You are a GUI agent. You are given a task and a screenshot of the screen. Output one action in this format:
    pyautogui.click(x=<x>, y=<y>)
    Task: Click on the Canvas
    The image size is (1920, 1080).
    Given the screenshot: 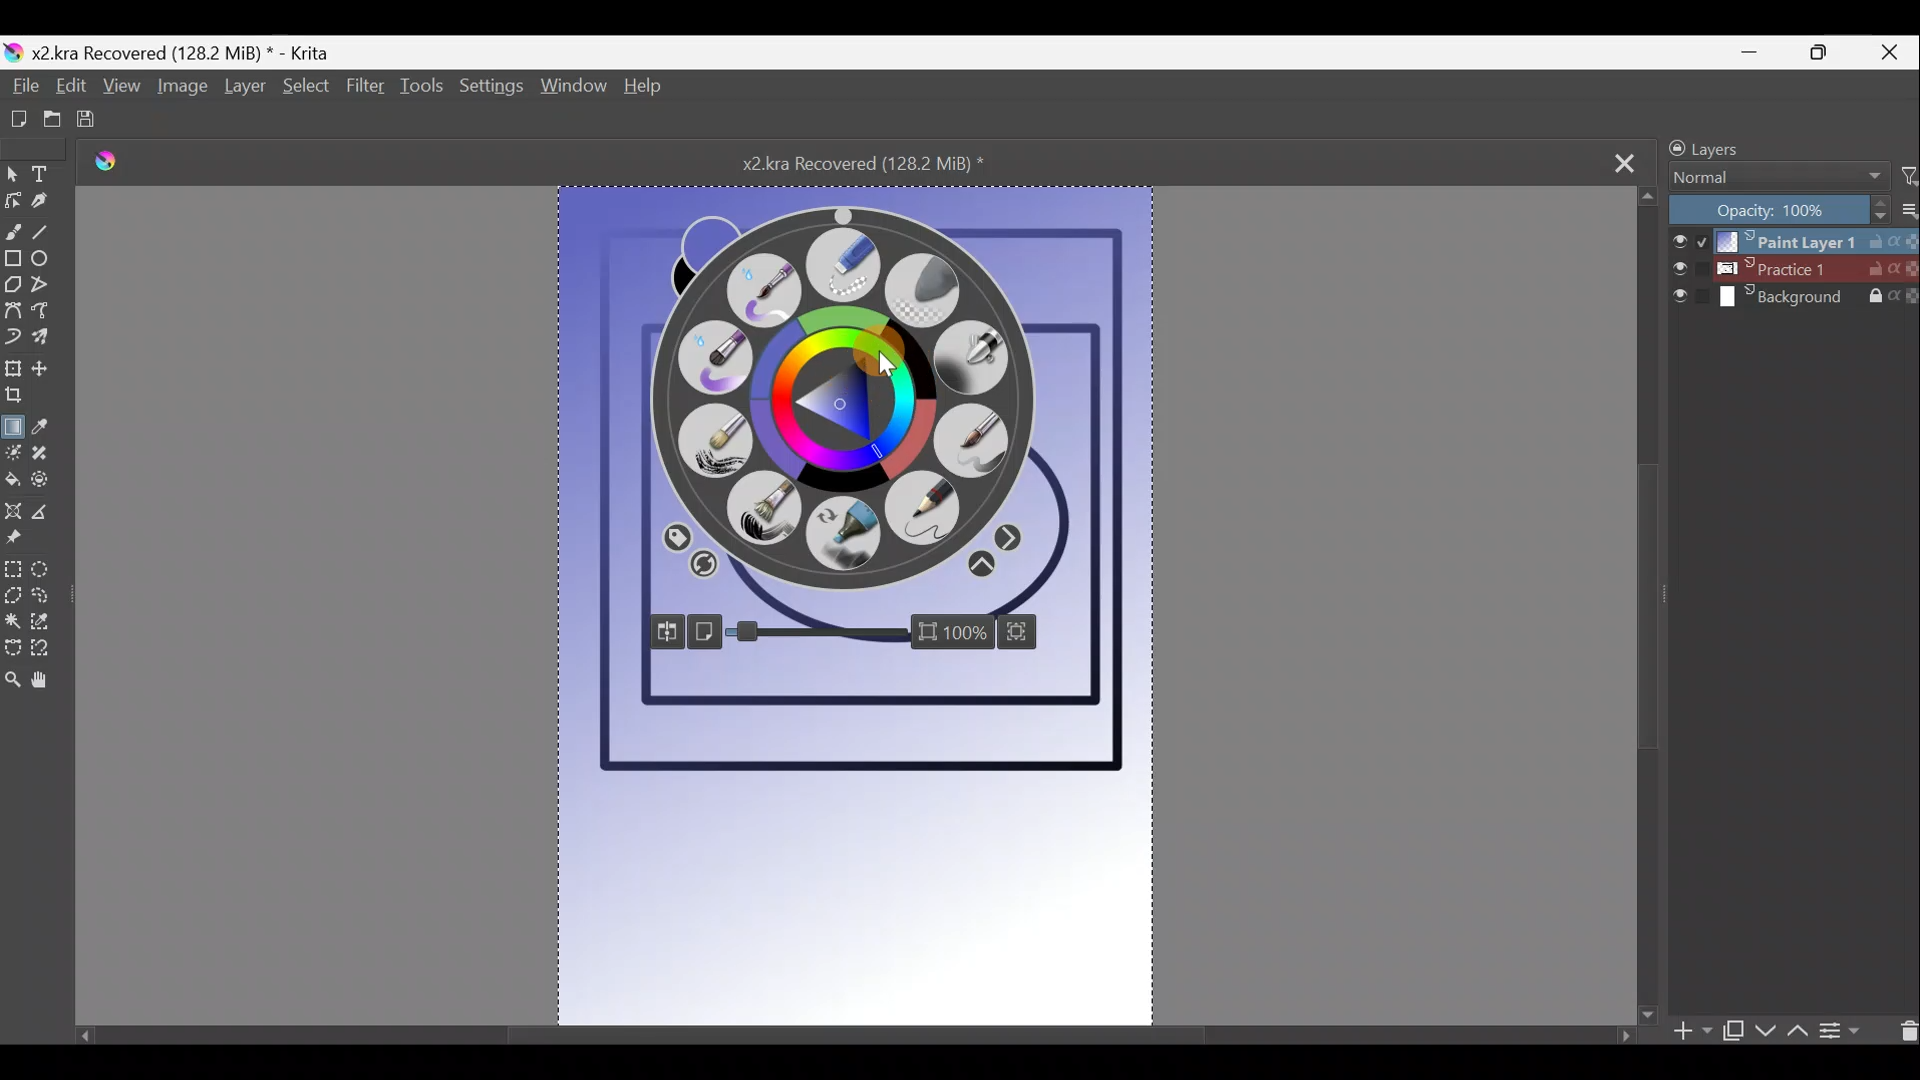 What is the action you would take?
    pyautogui.click(x=854, y=843)
    